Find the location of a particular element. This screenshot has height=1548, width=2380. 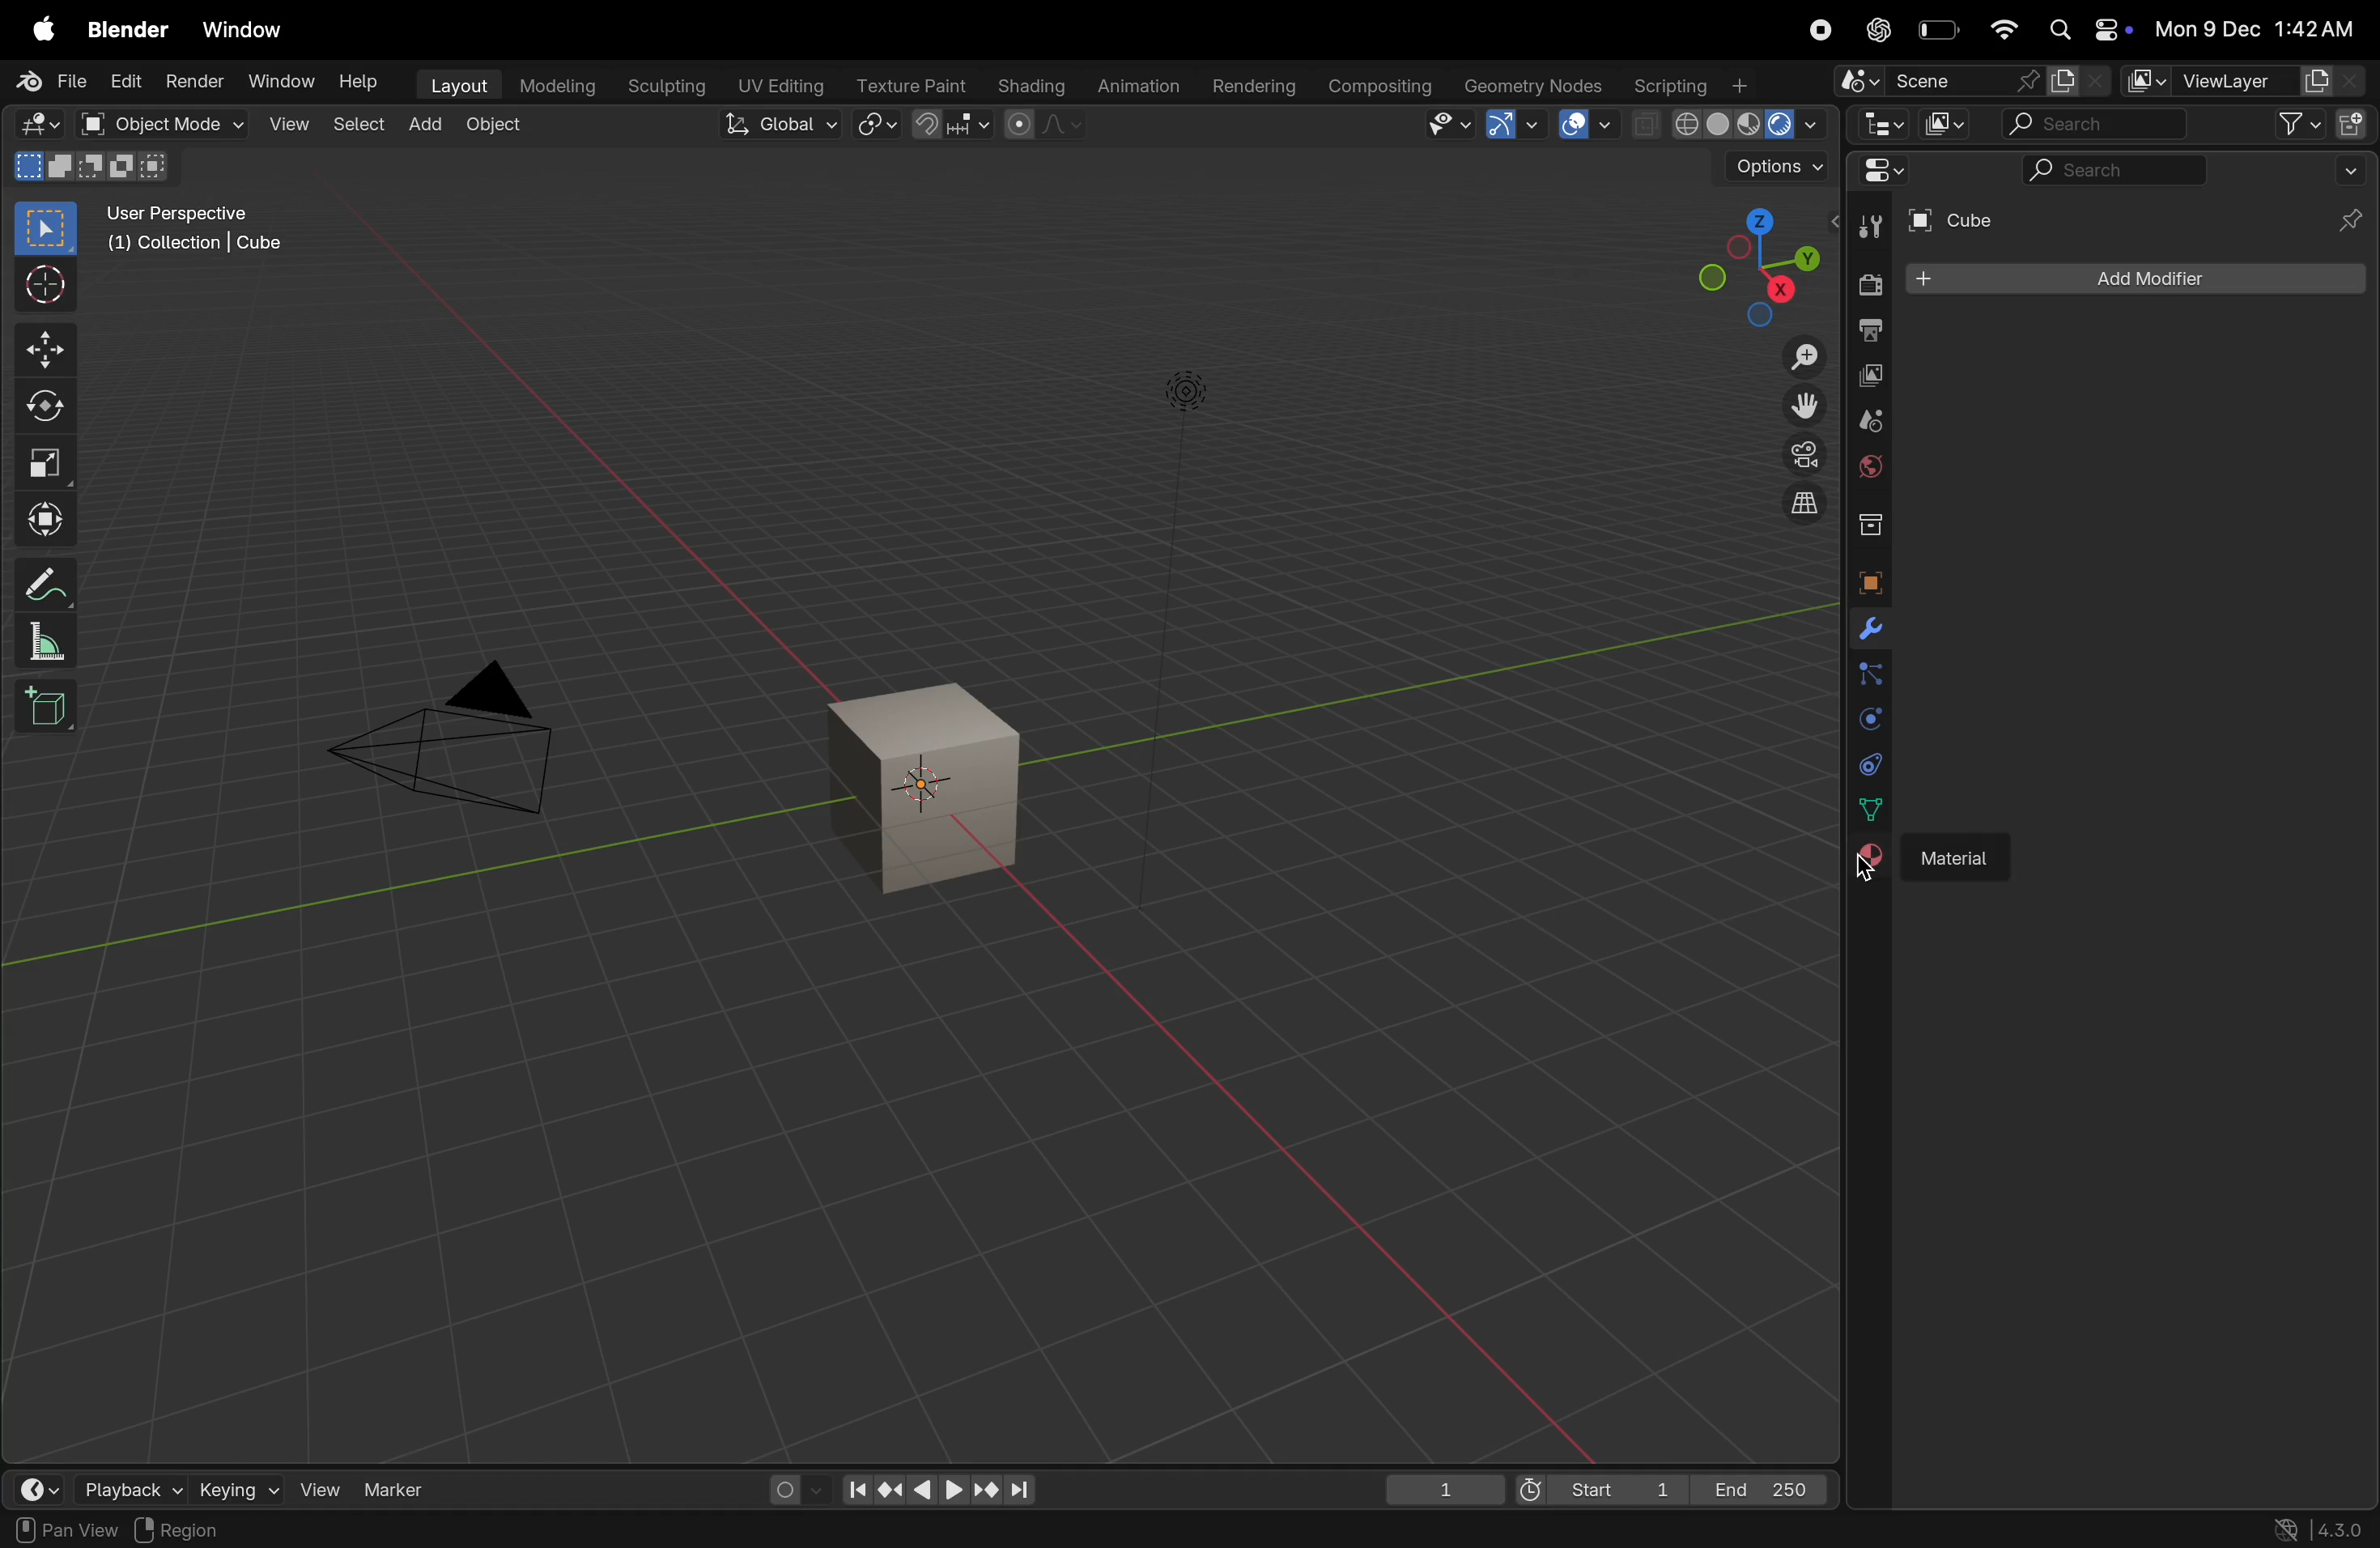

shading is located at coordinates (1030, 87).